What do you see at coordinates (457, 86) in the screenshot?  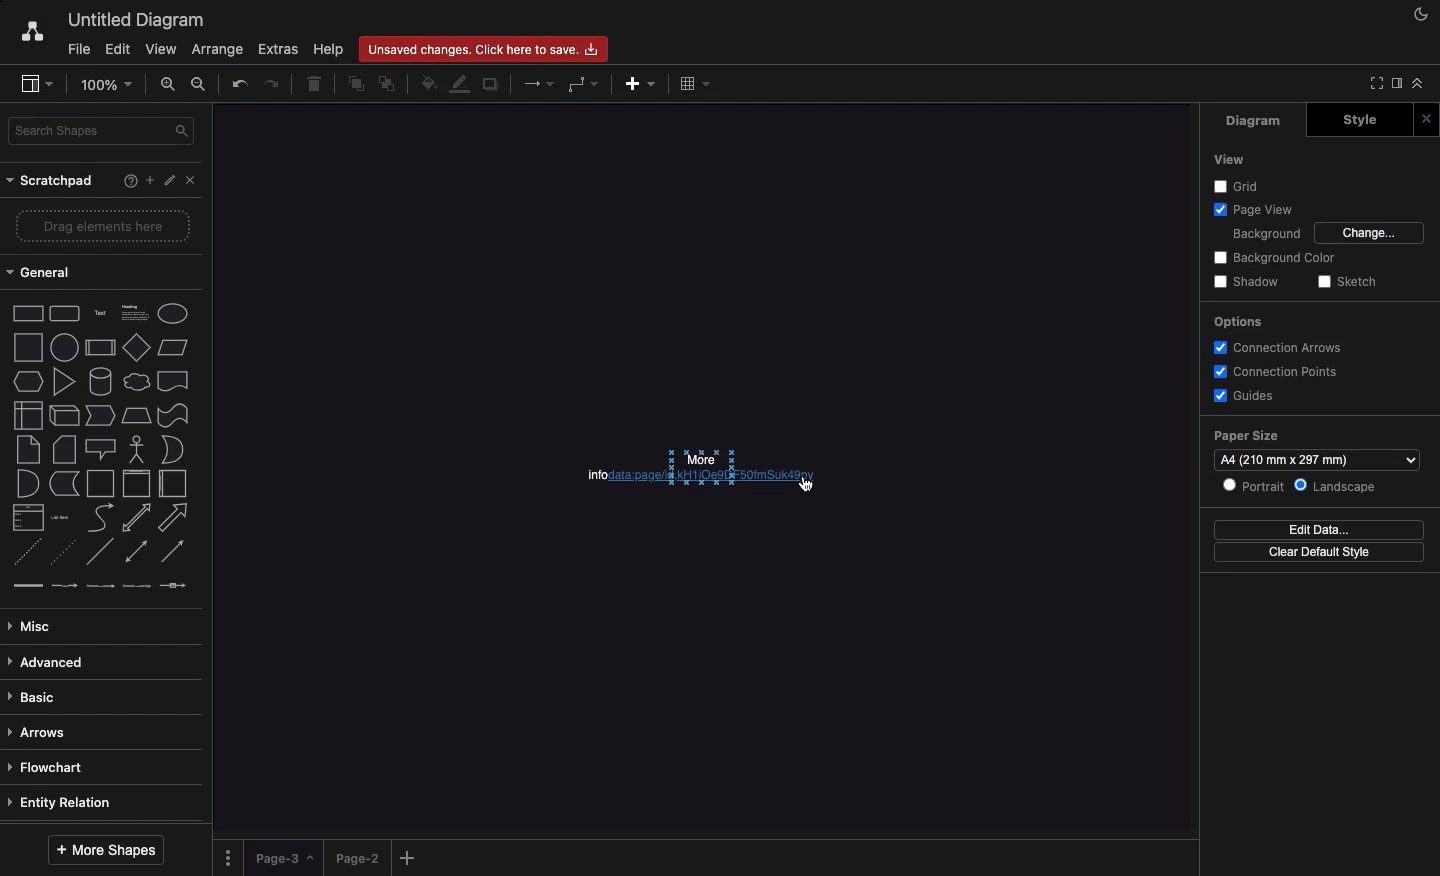 I see `Line color` at bounding box center [457, 86].